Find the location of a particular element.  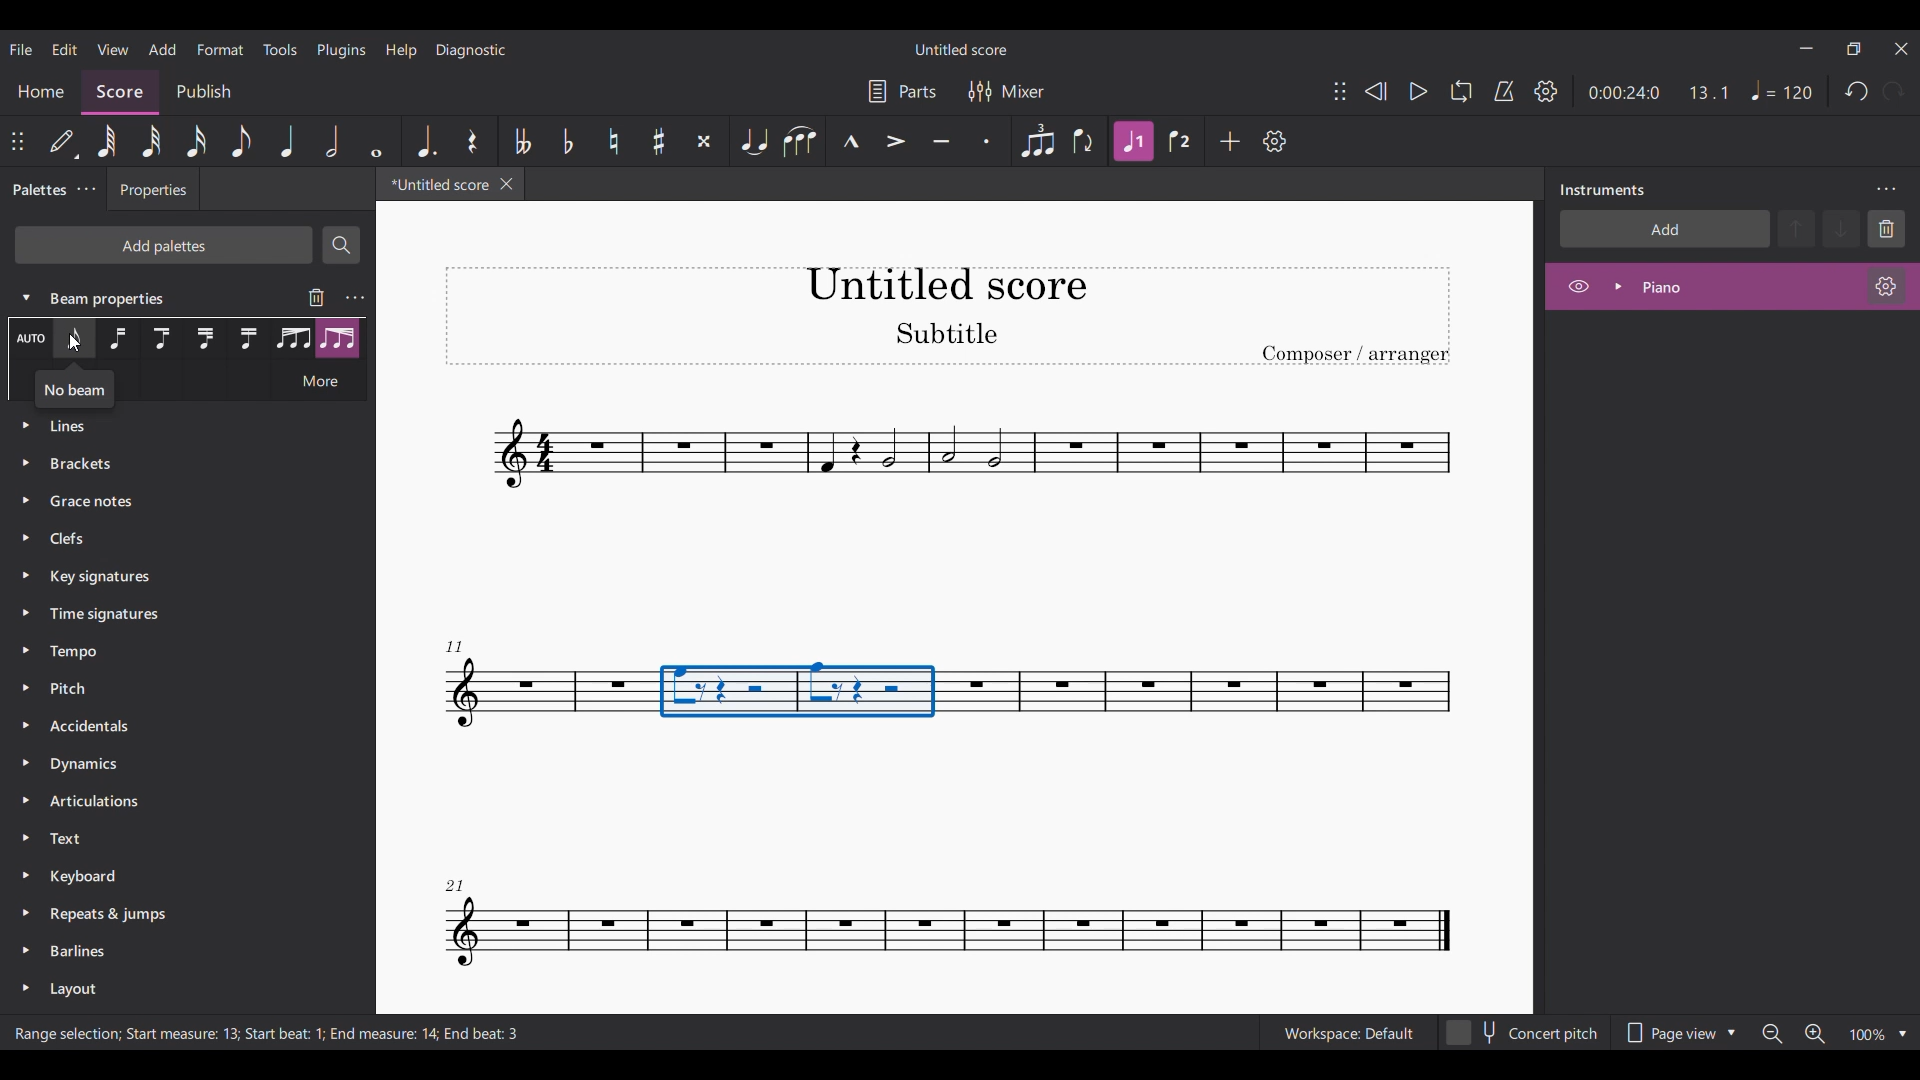

Rewind is located at coordinates (1375, 91).